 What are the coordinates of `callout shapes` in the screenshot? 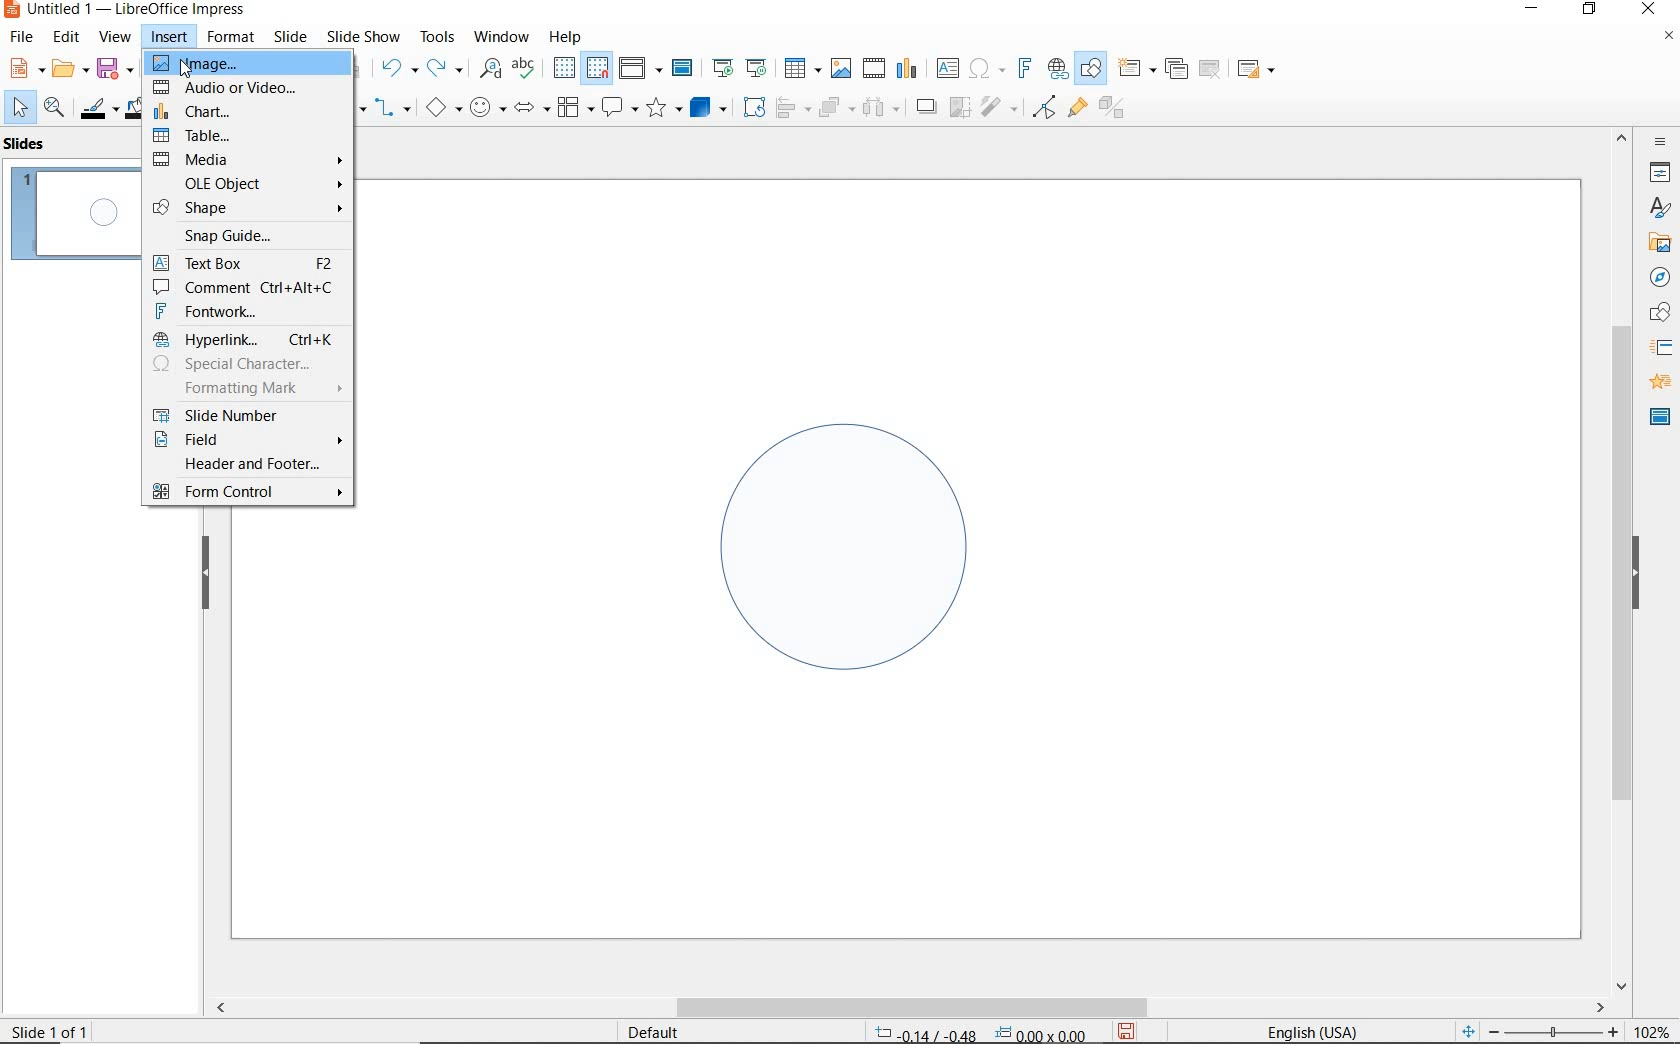 It's located at (616, 109).